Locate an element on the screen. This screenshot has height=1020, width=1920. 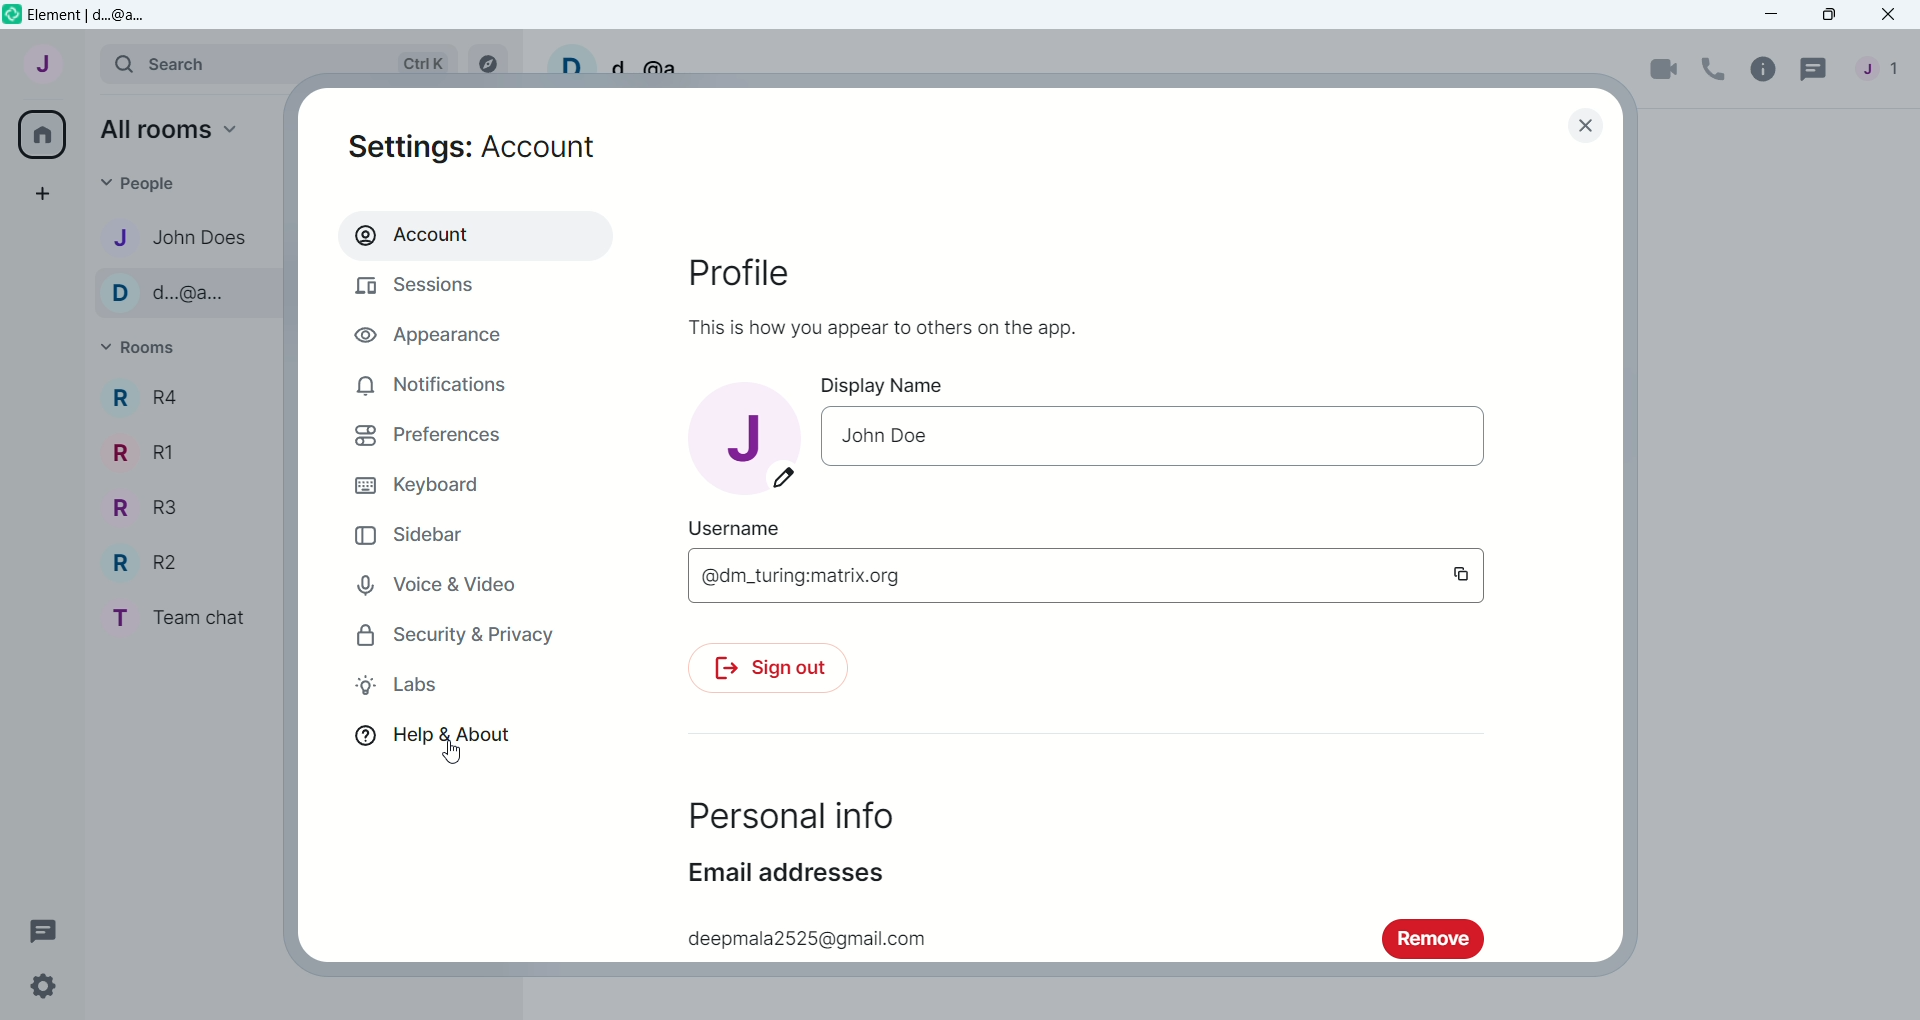
Close is located at coordinates (1591, 125).